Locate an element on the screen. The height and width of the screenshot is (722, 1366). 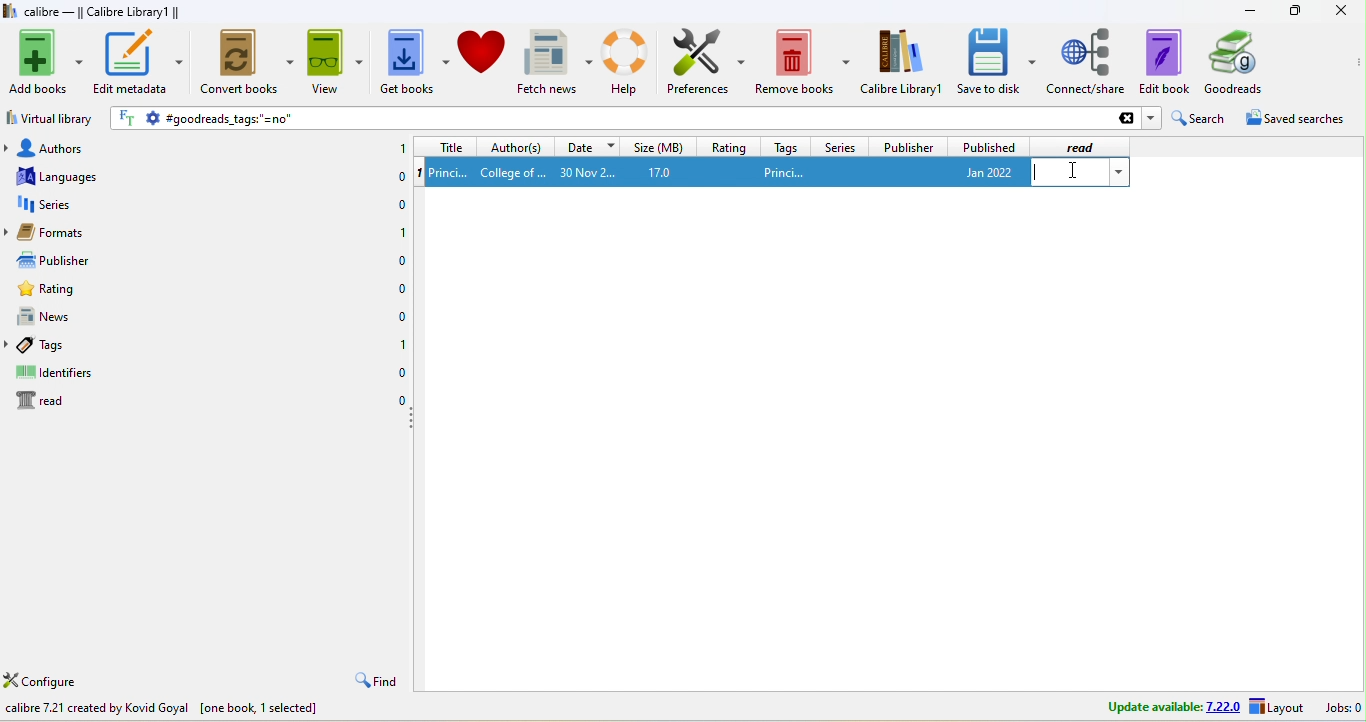
find is located at coordinates (375, 679).